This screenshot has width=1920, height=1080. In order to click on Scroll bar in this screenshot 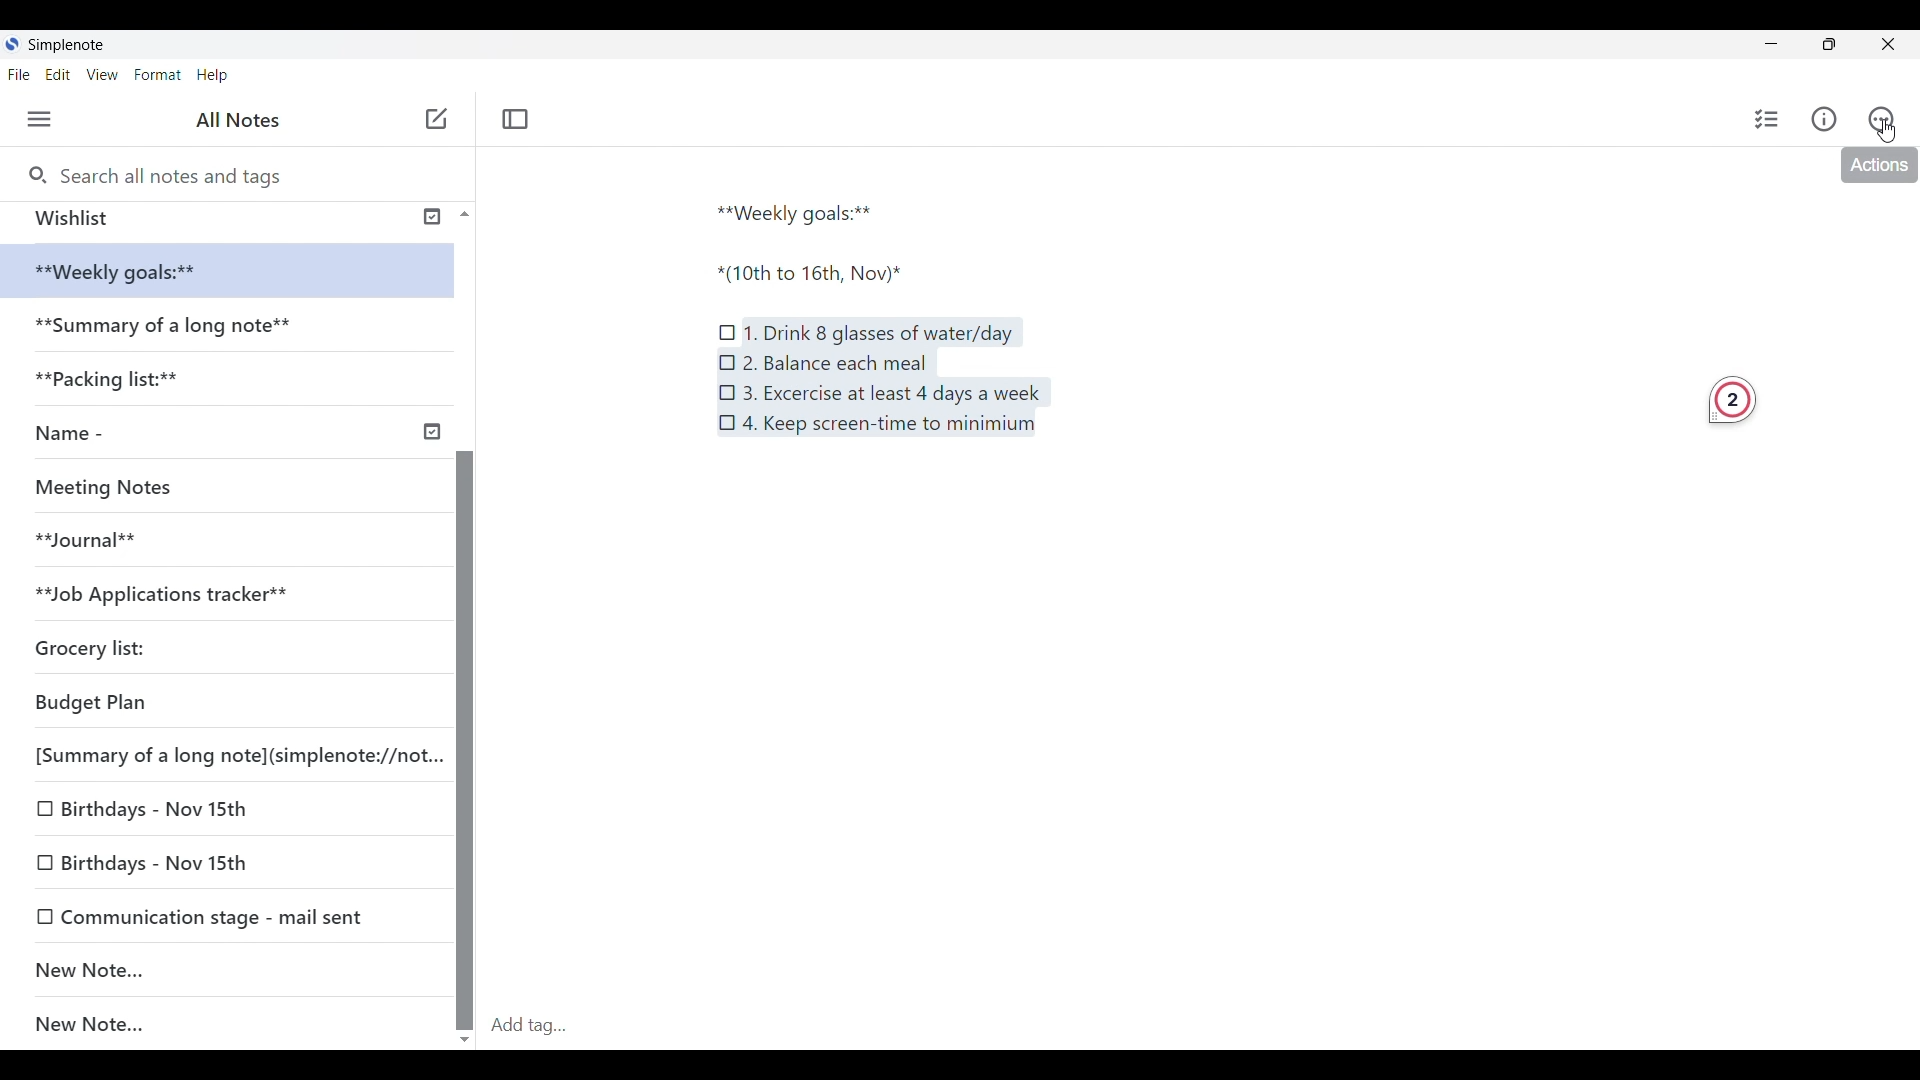, I will do `click(464, 690)`.